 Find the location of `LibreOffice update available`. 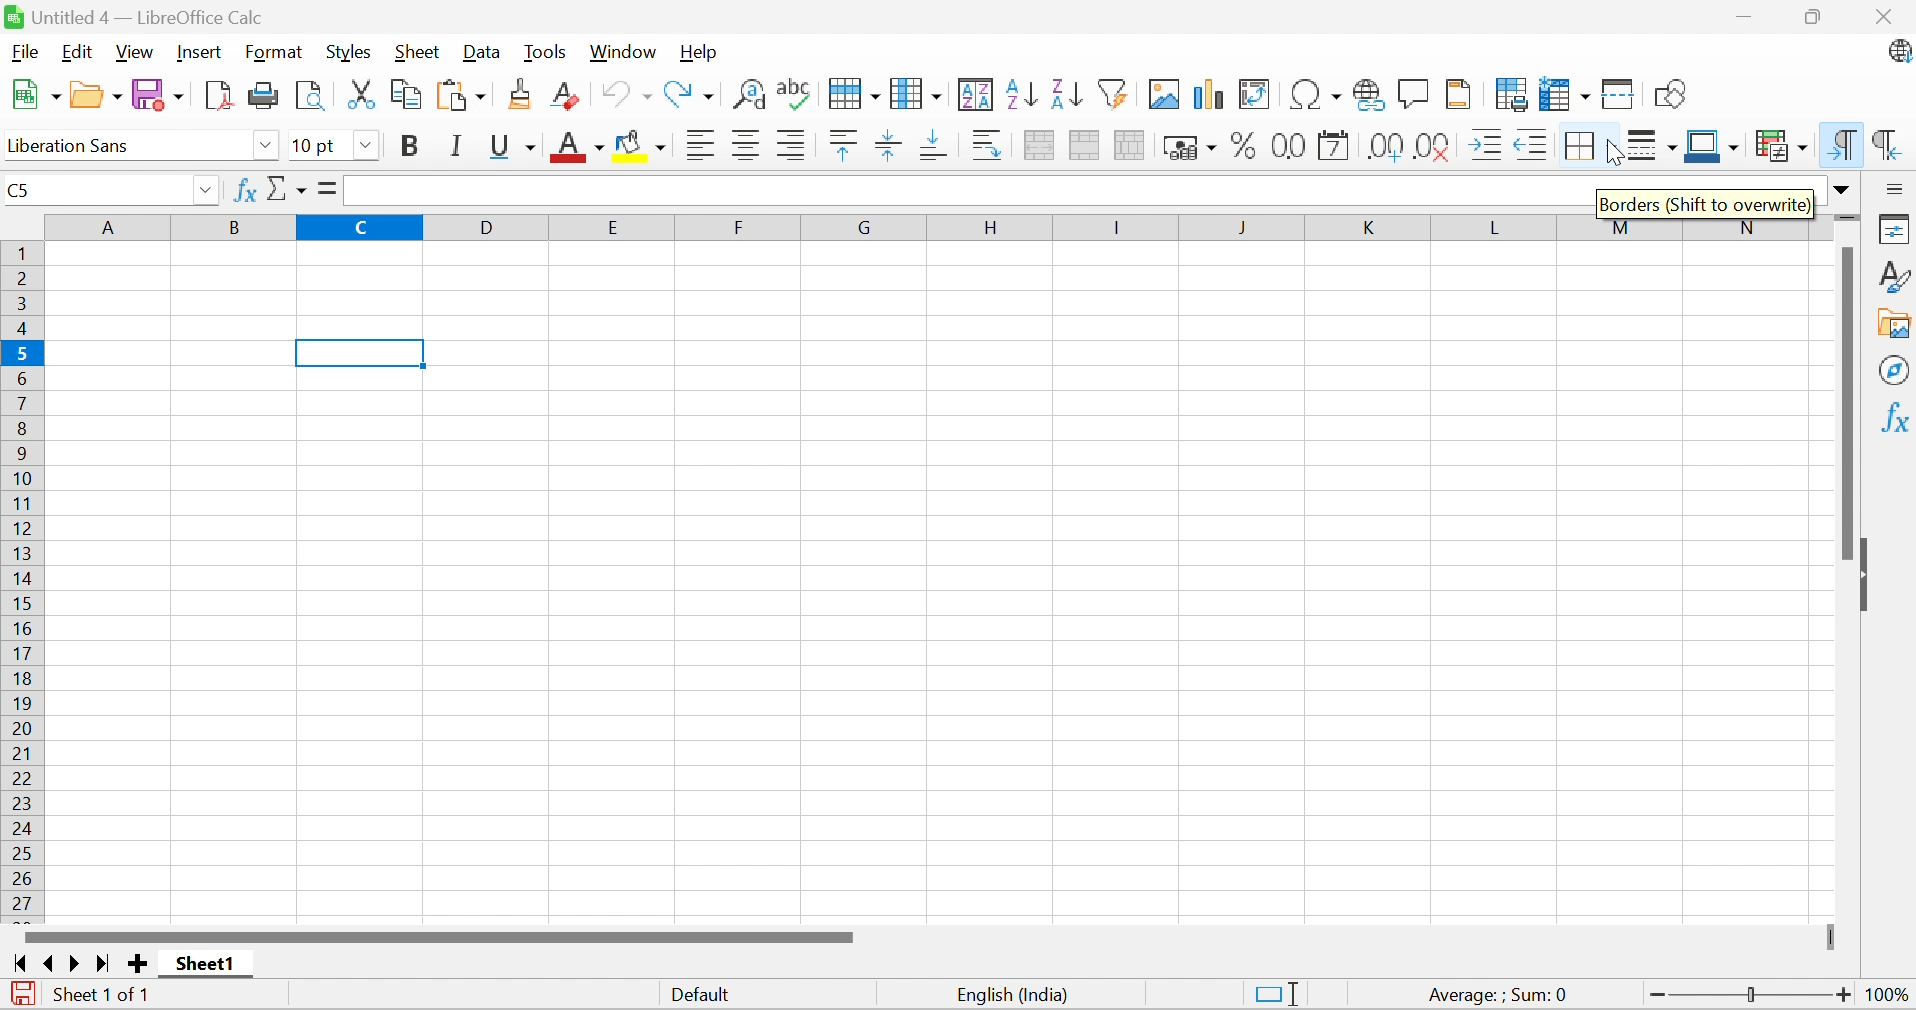

LibreOffice update available is located at coordinates (1900, 55).